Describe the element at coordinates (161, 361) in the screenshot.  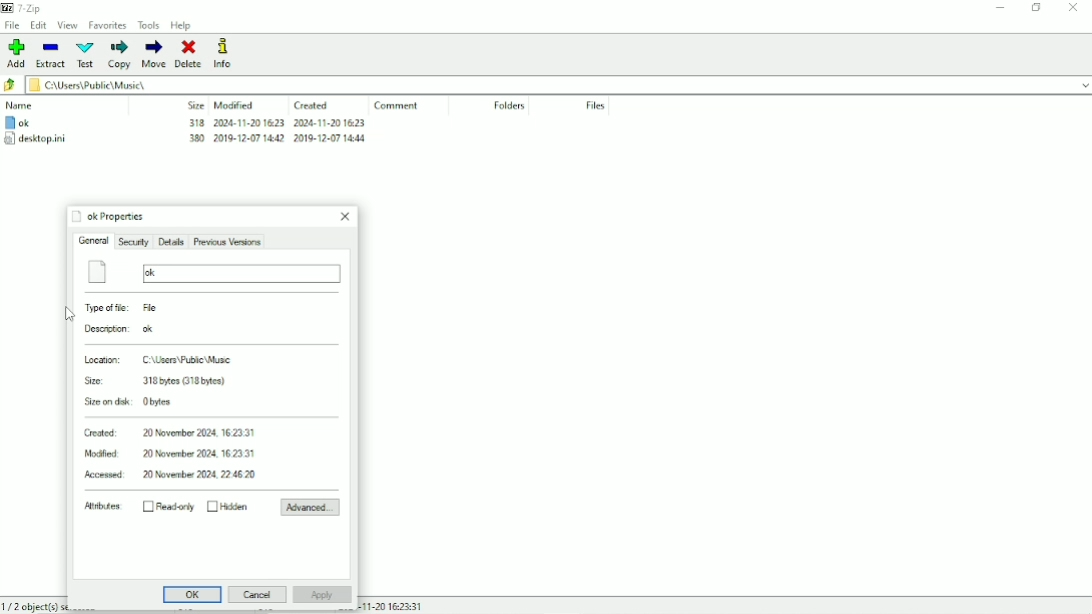
I see `Location` at that location.